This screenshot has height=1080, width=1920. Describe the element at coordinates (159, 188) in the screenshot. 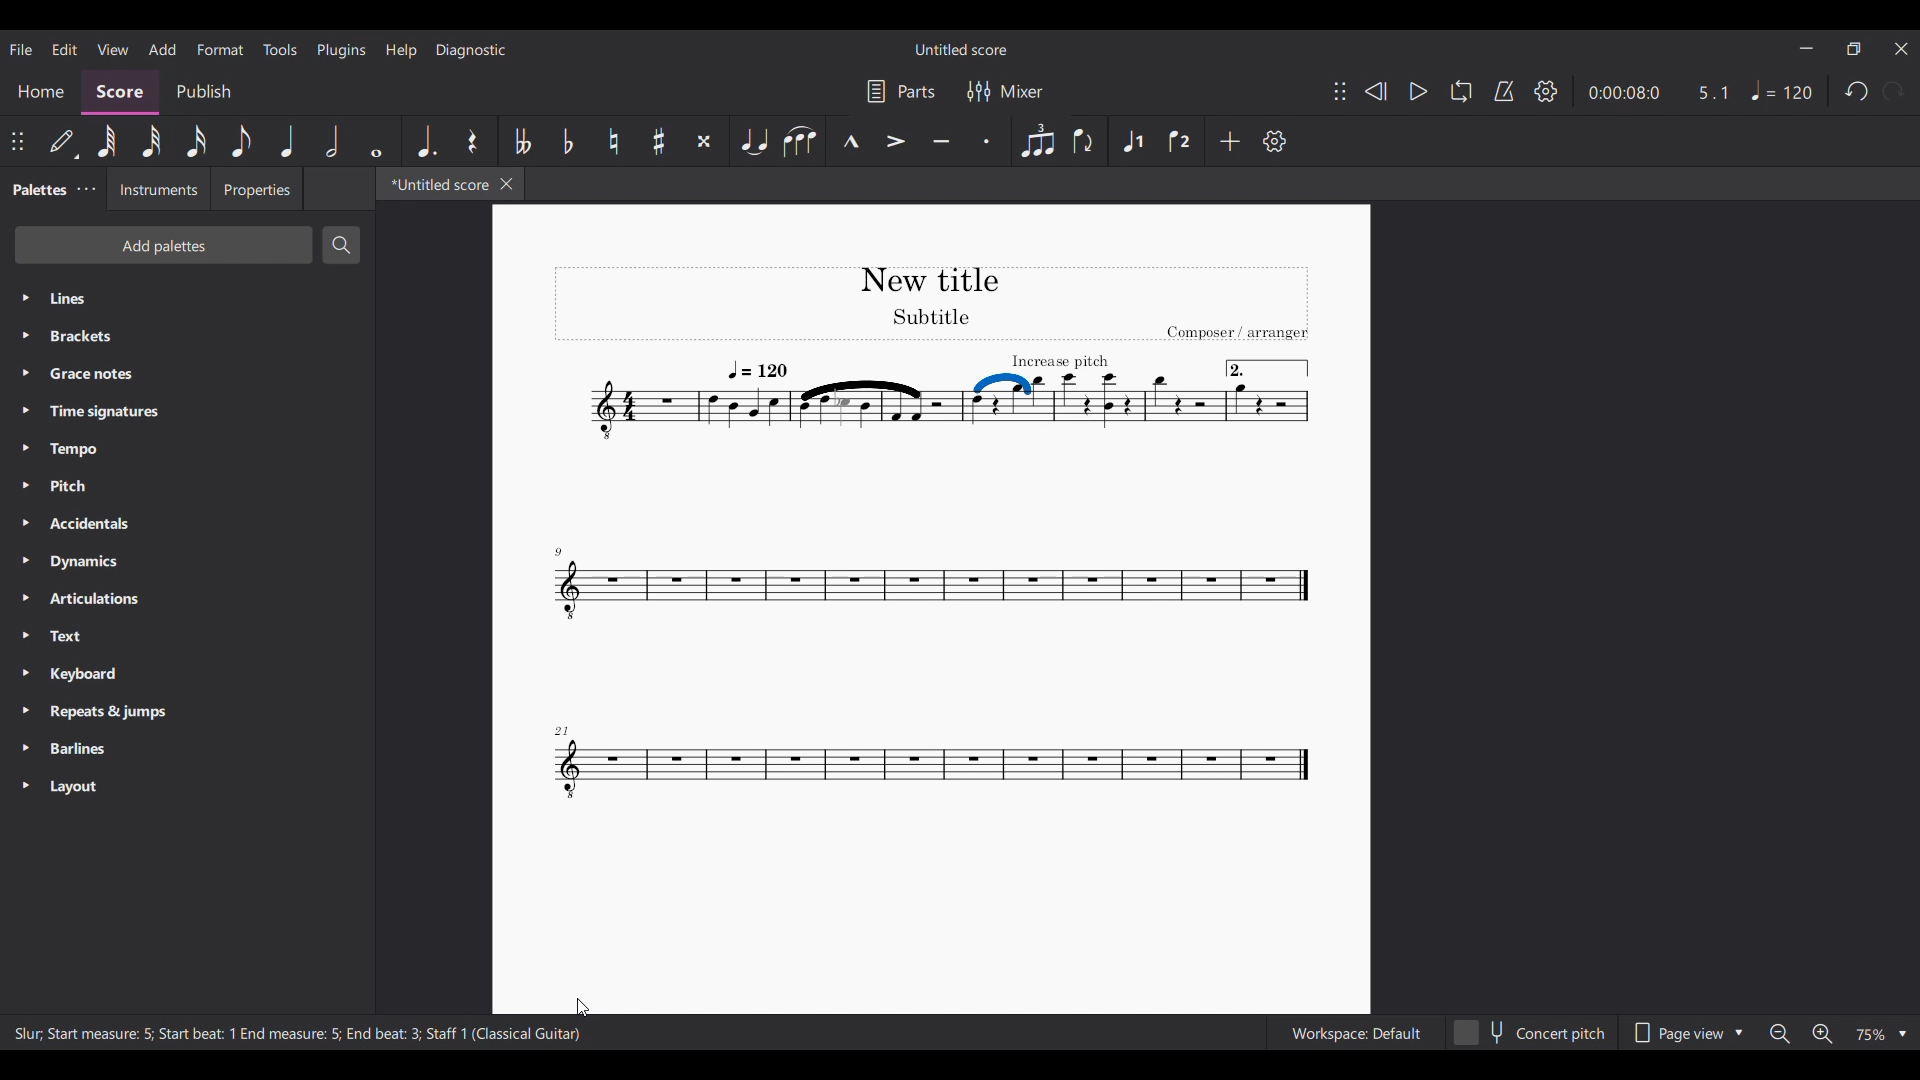

I see `Instruments` at that location.